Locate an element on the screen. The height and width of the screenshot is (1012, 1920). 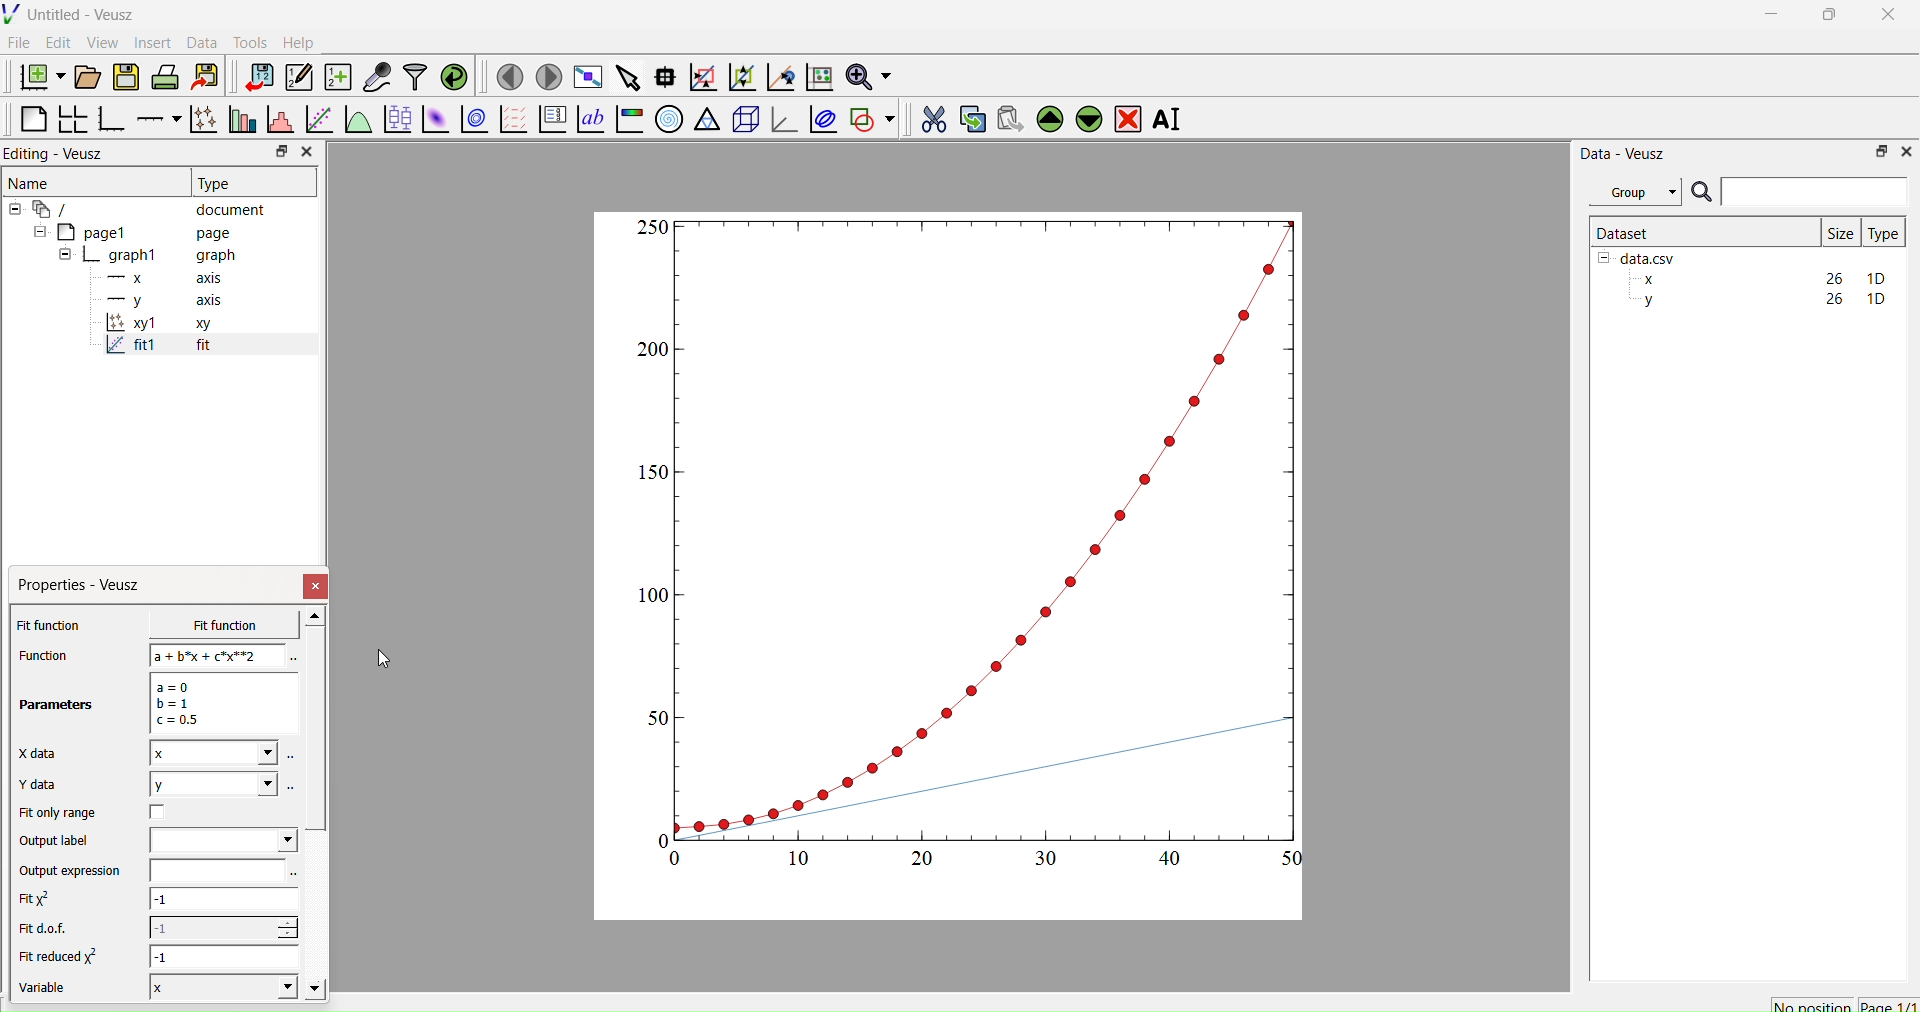
Plot a 2d dataset as contours is located at coordinates (473, 121).